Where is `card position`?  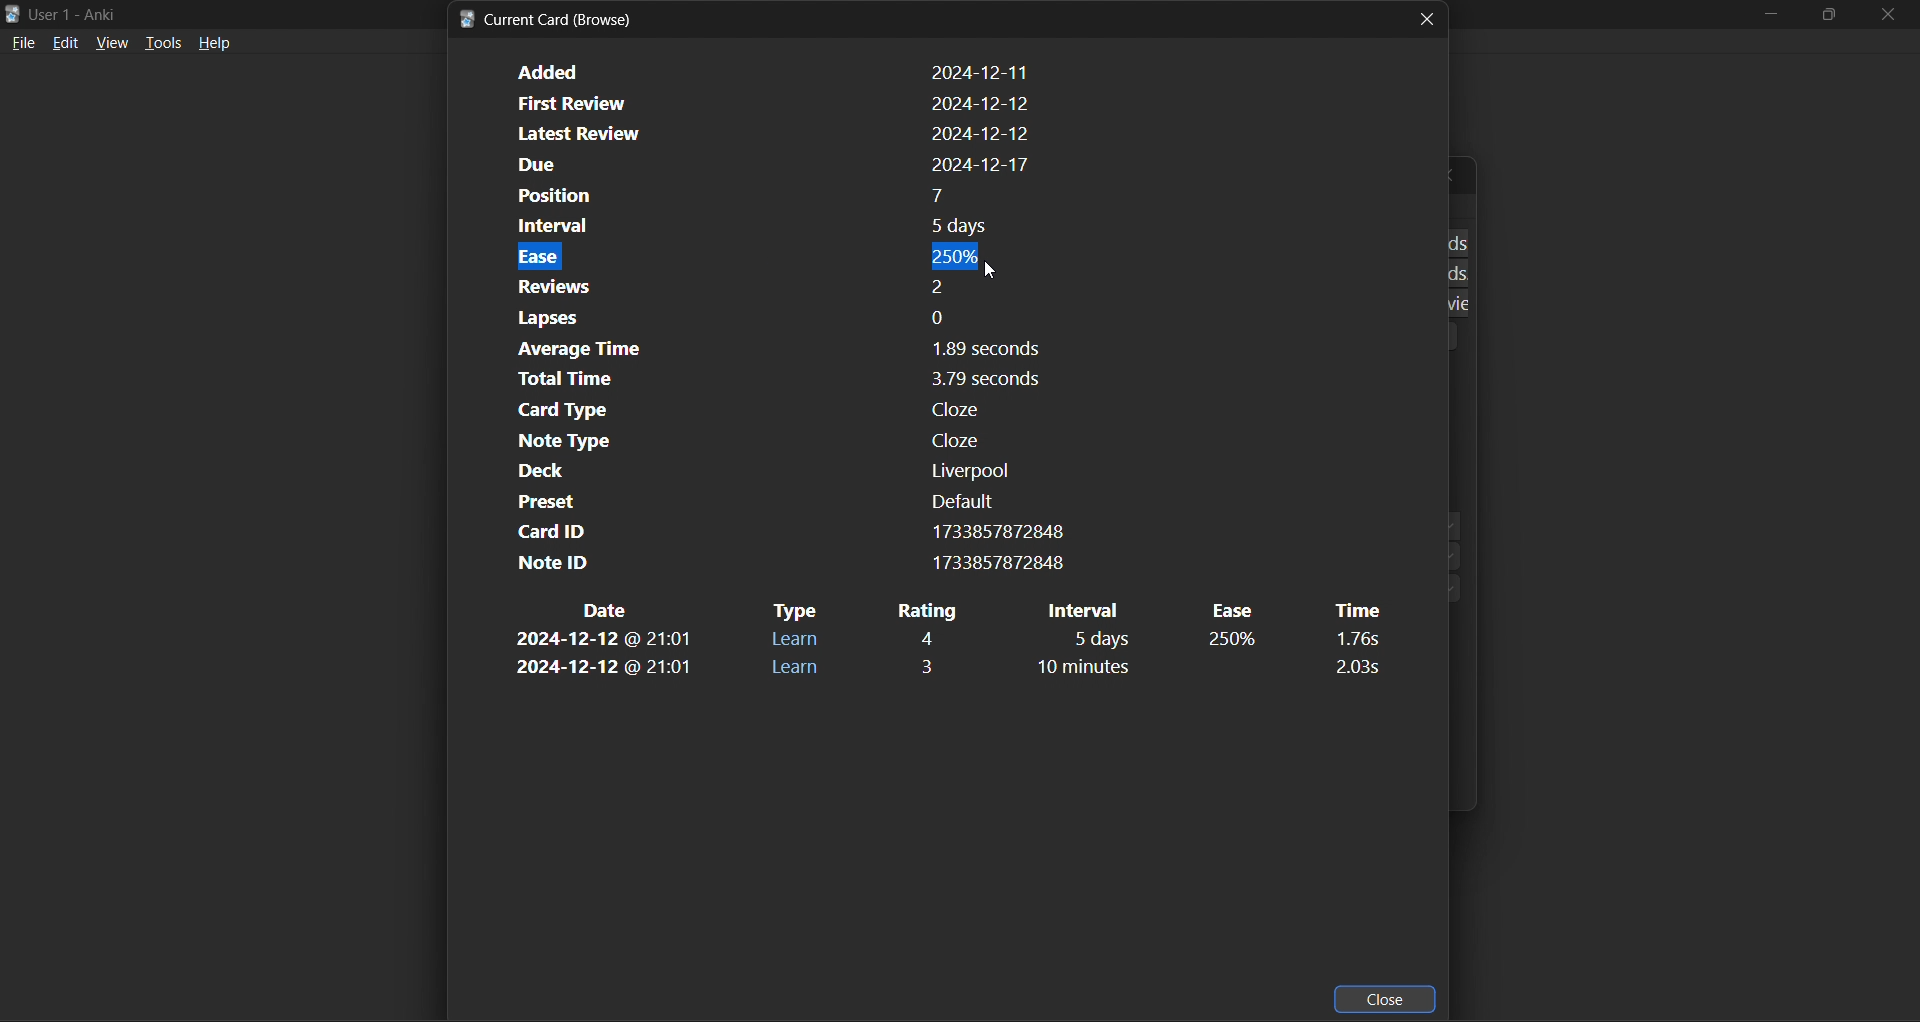
card position is located at coordinates (773, 196).